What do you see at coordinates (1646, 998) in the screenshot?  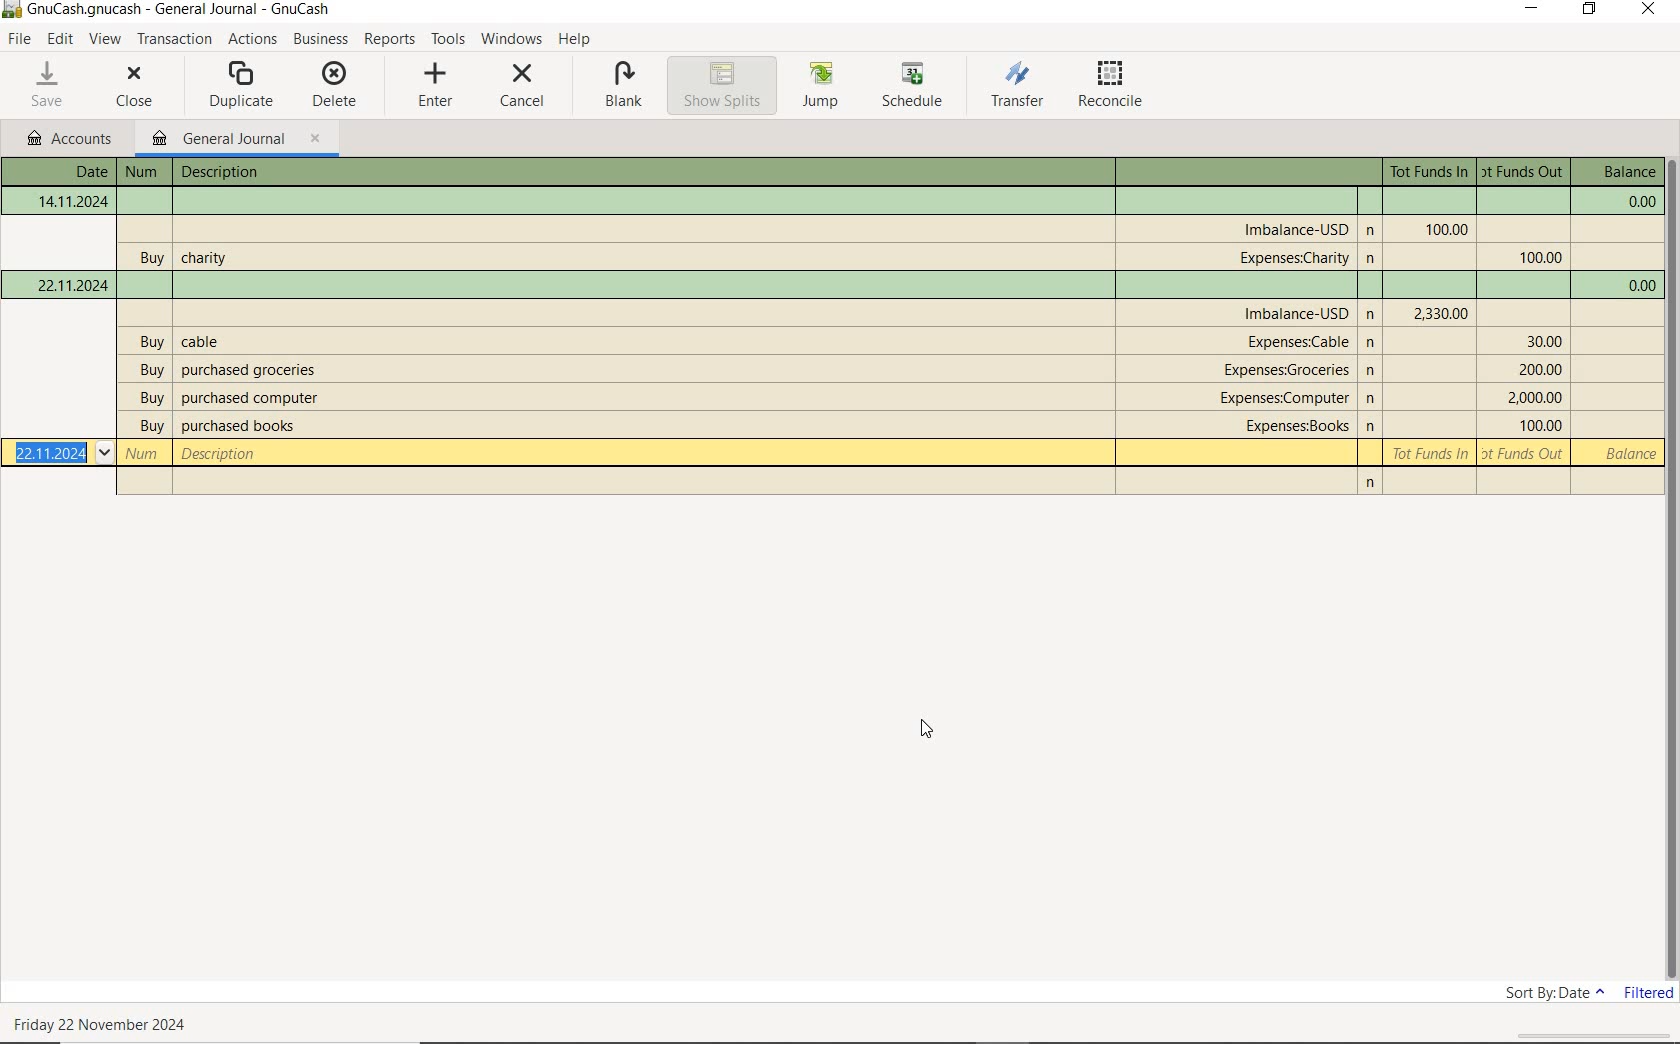 I see `FILTERED` at bounding box center [1646, 998].